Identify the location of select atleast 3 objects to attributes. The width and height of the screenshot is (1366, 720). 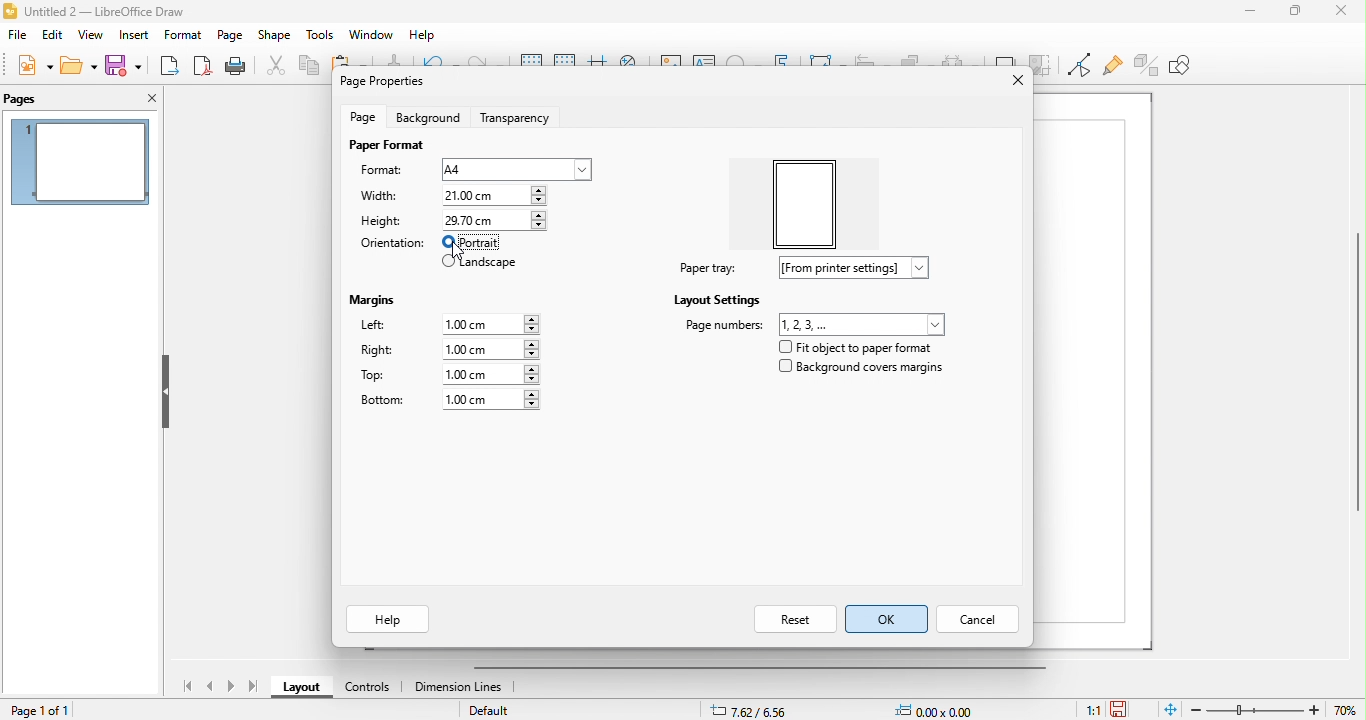
(961, 64).